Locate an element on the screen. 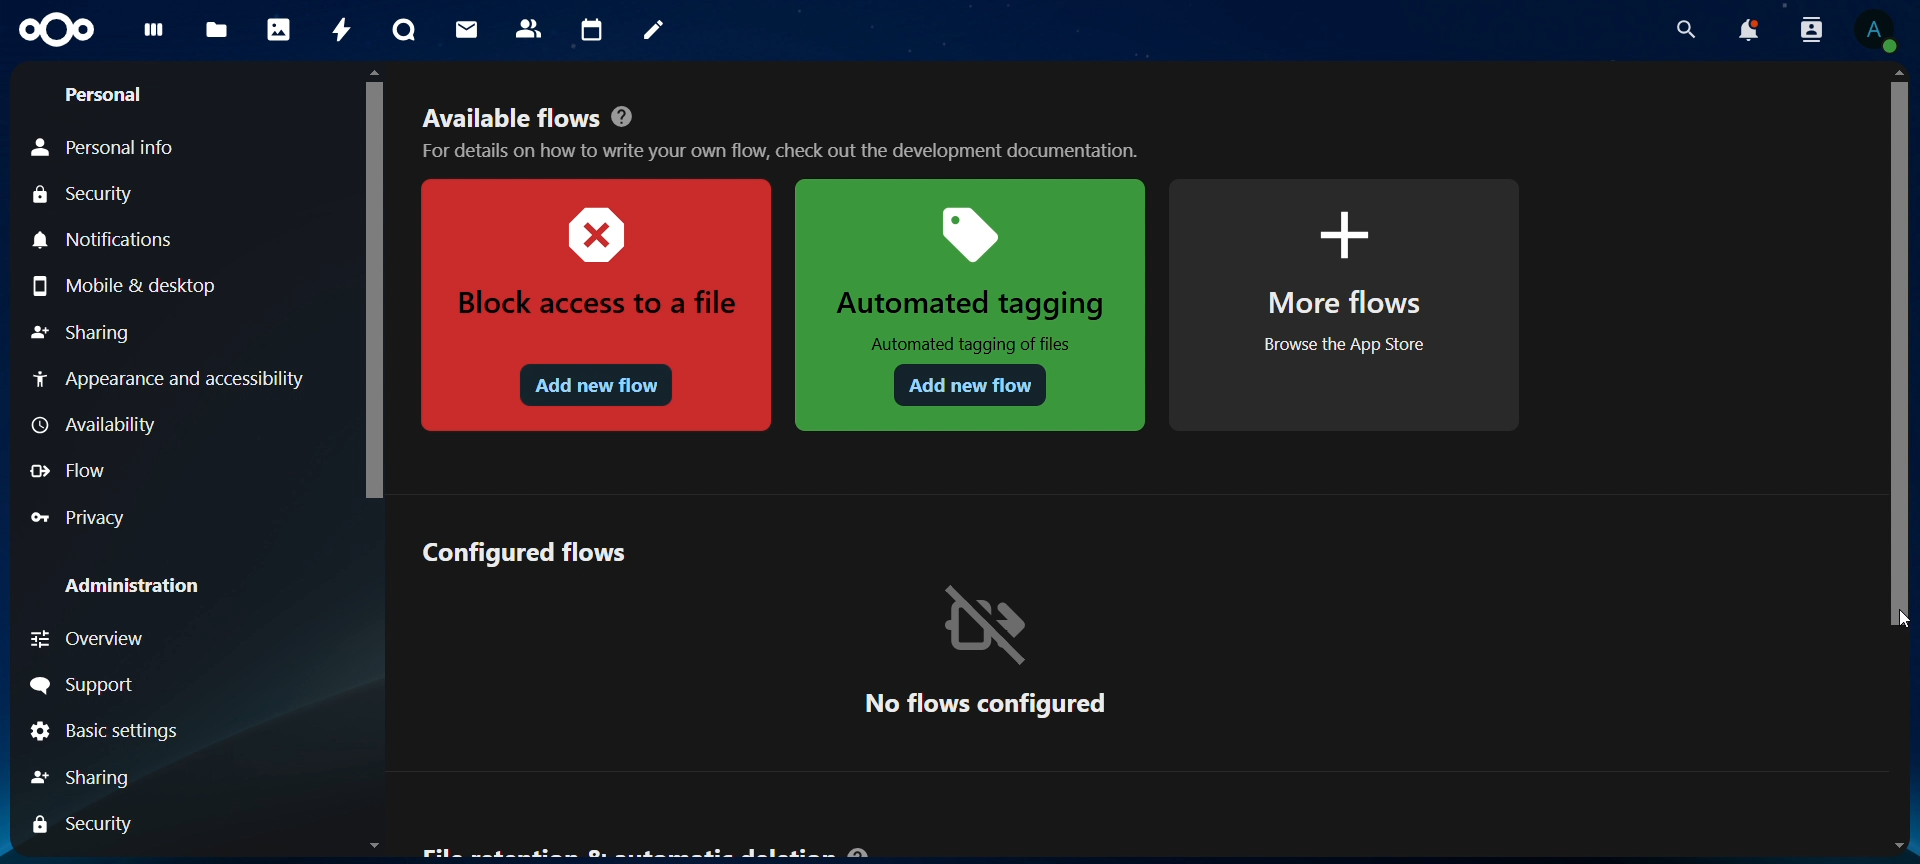 The image size is (1920, 864). privacy is located at coordinates (91, 517).